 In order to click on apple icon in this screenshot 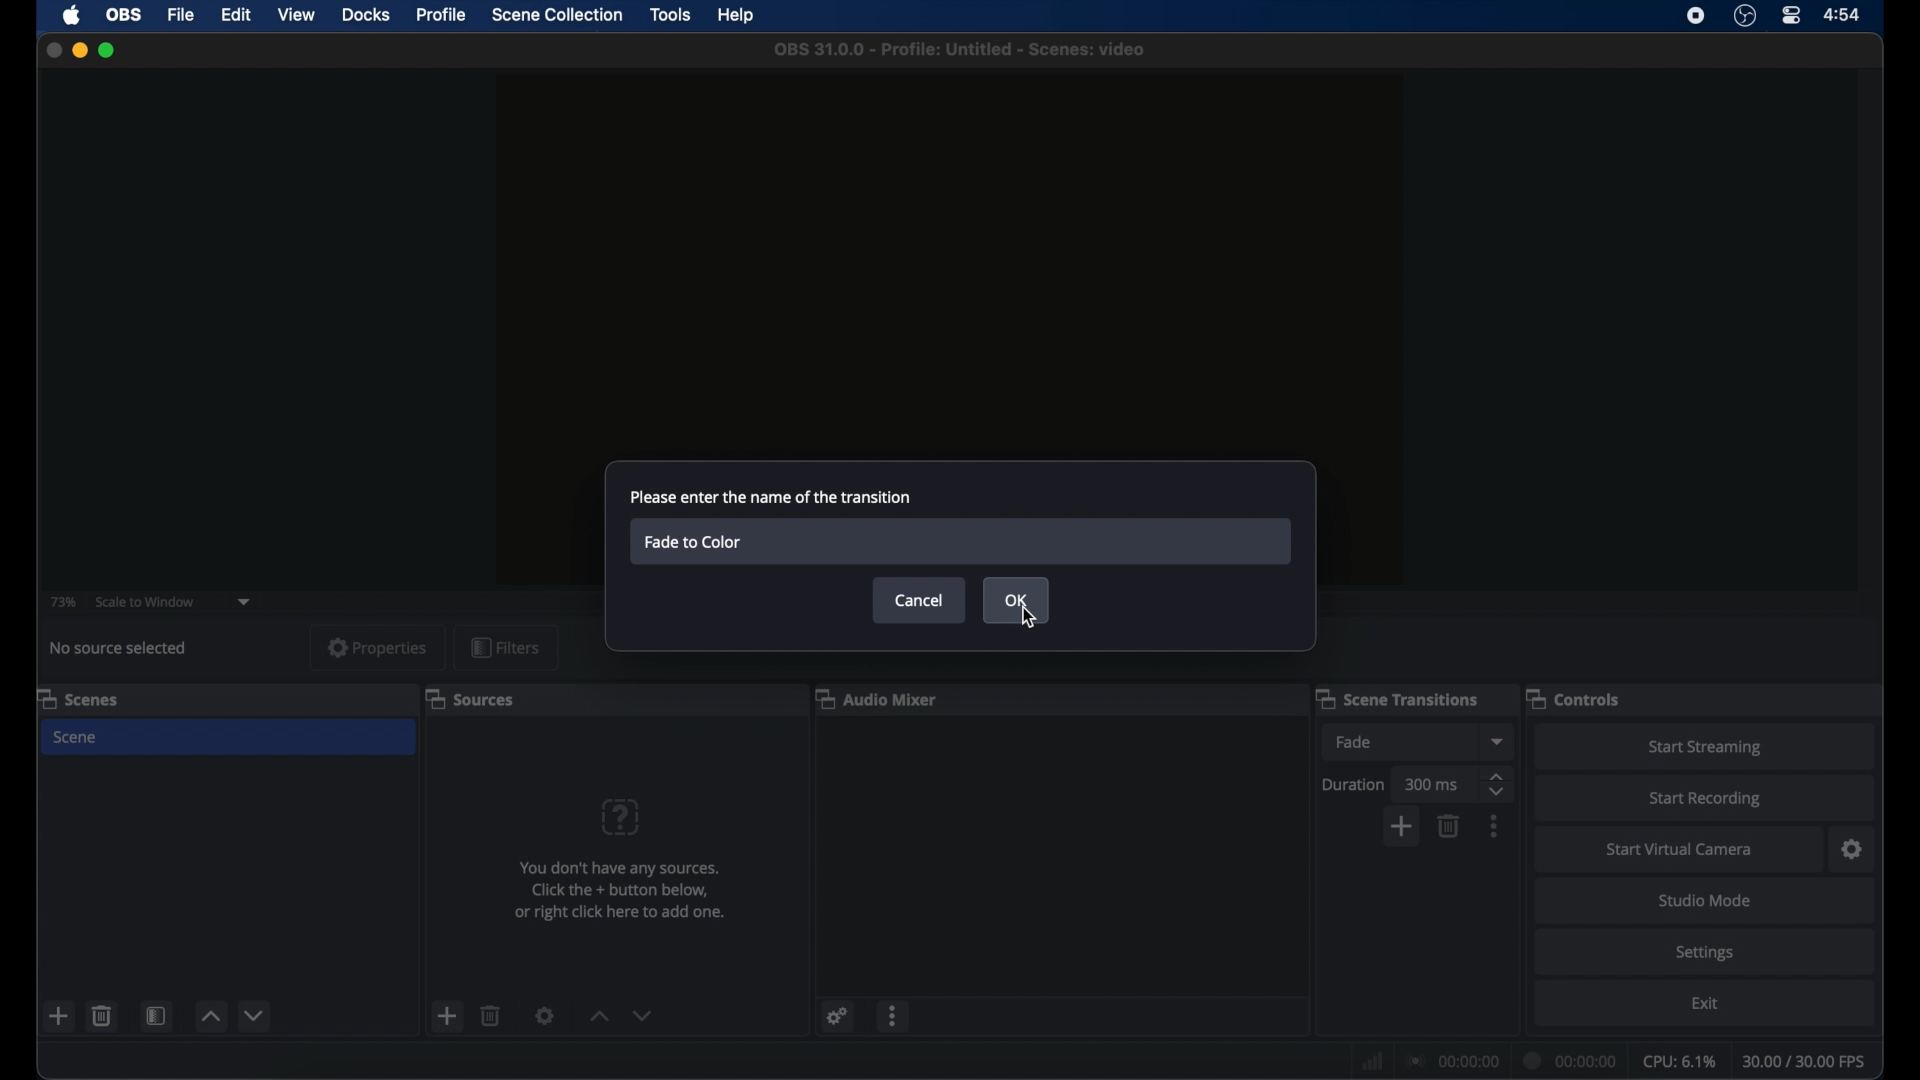, I will do `click(72, 15)`.